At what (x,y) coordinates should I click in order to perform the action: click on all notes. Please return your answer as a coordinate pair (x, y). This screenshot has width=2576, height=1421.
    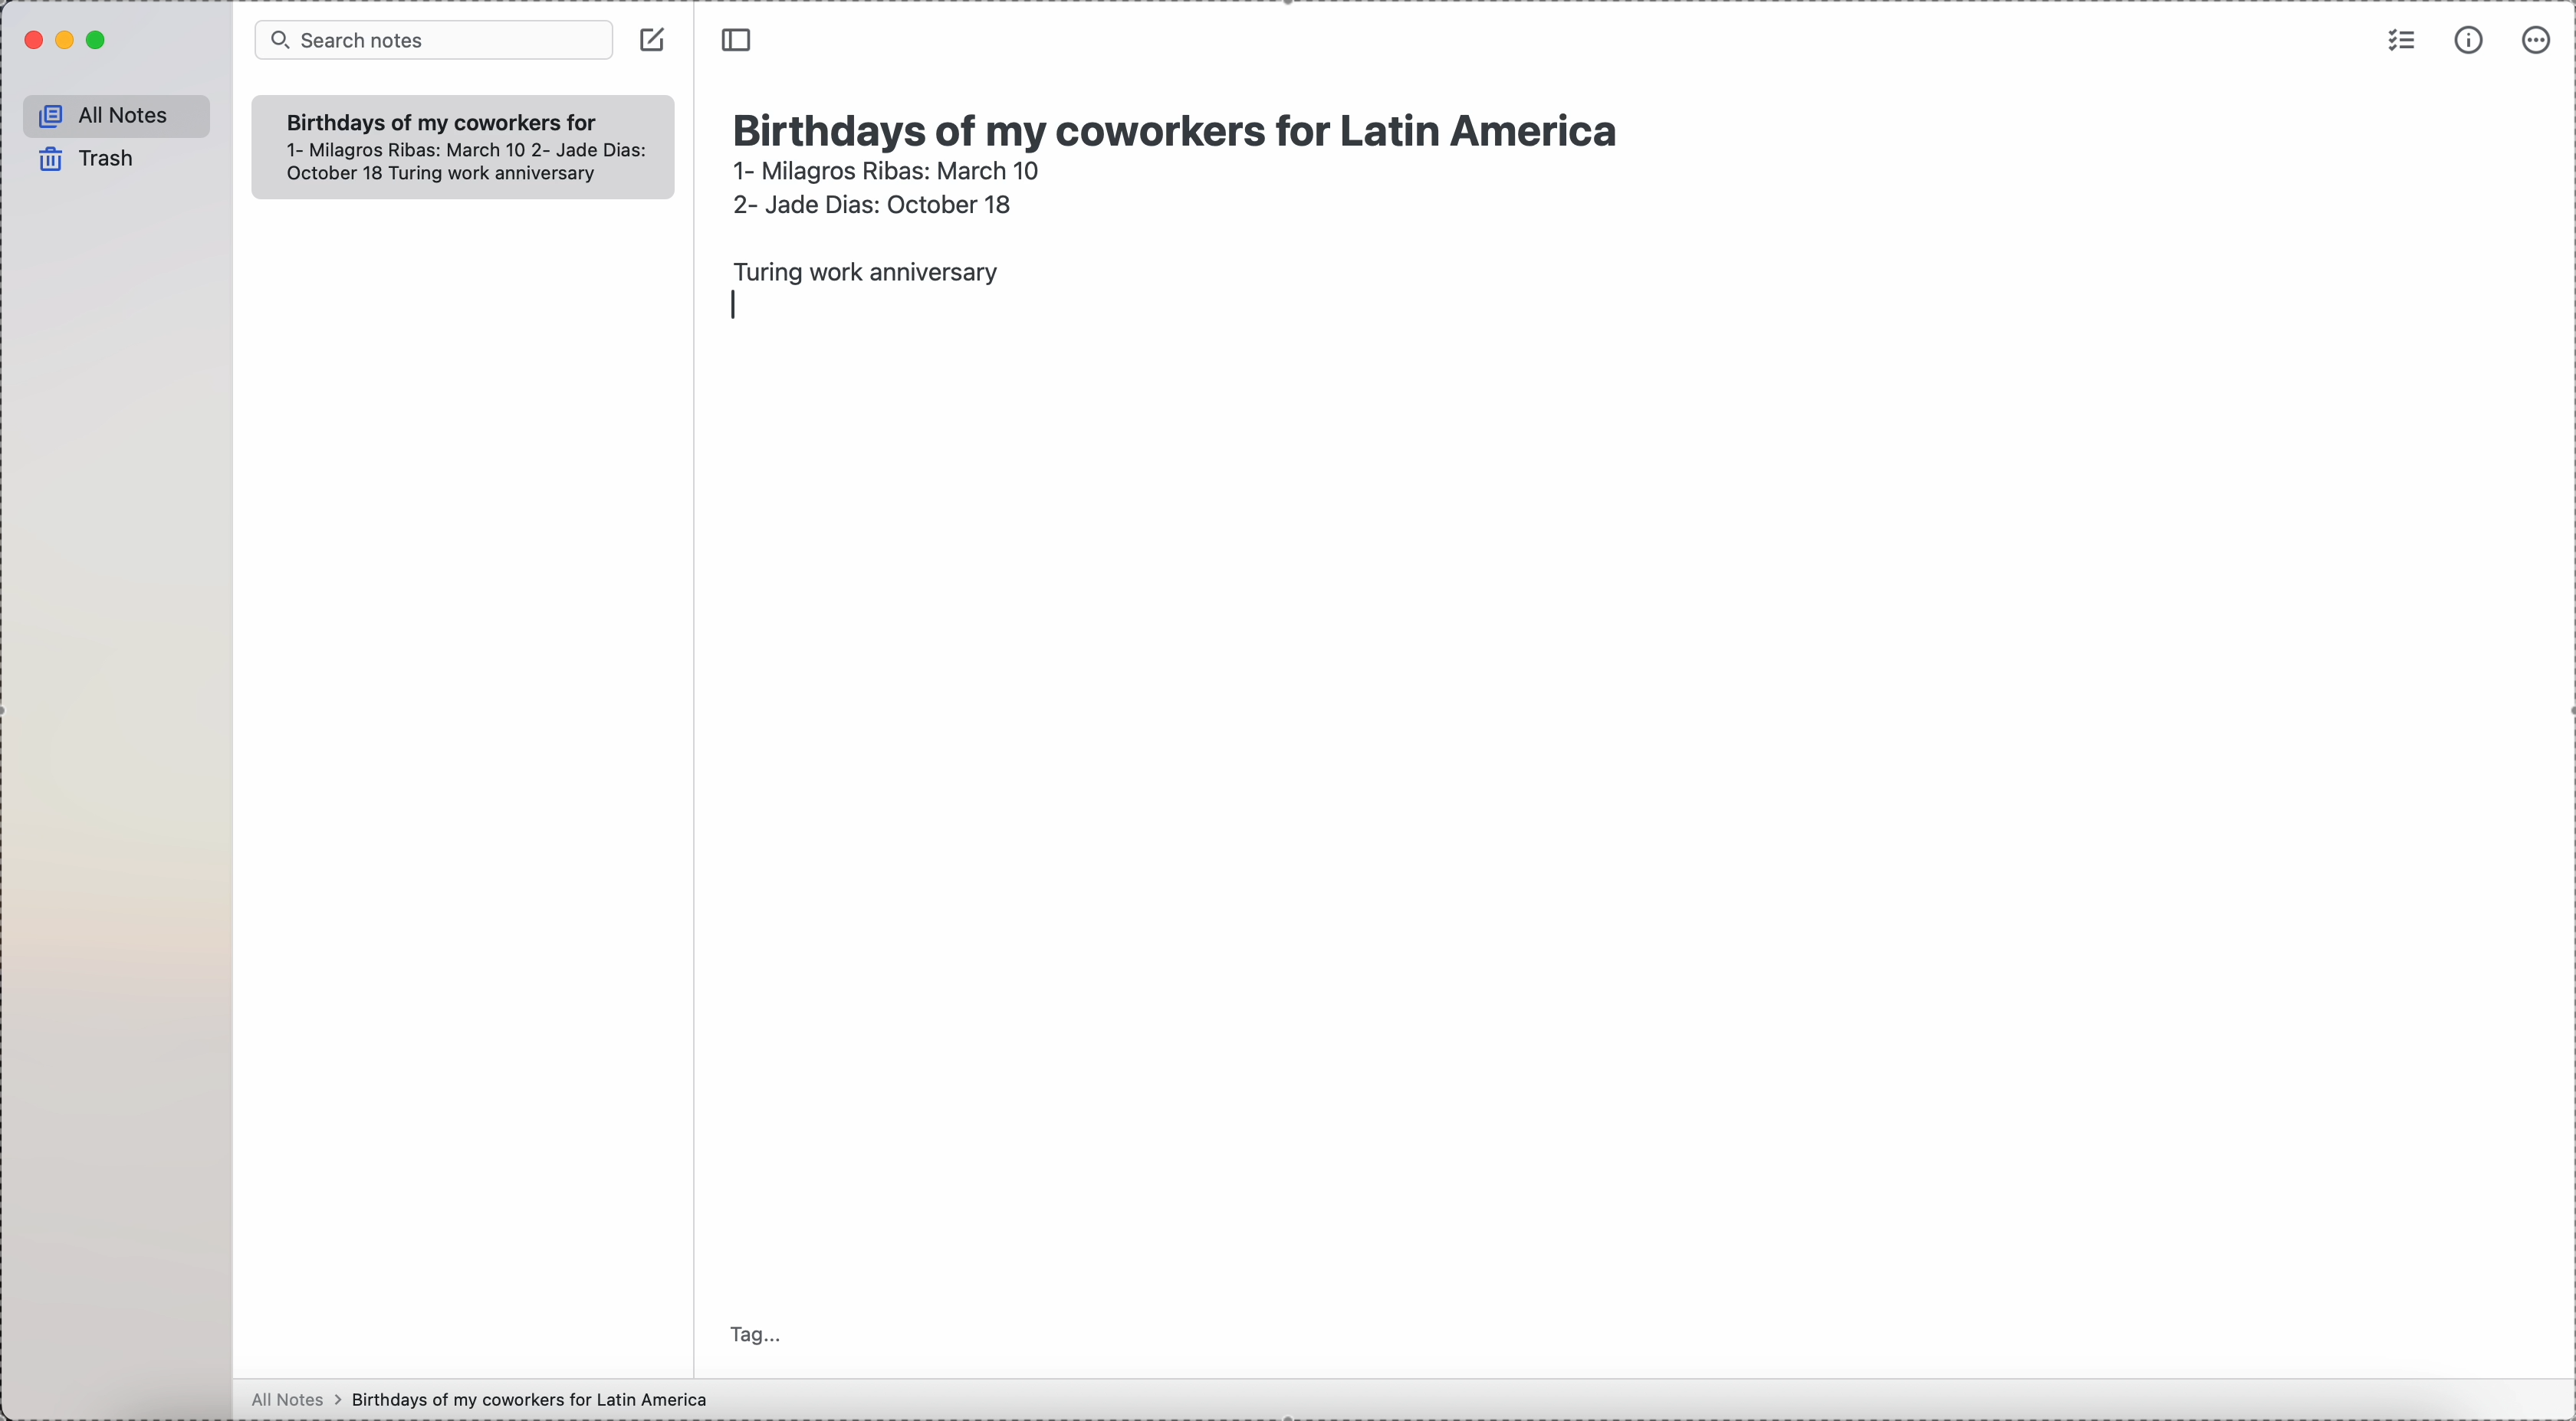
    Looking at the image, I should click on (118, 117).